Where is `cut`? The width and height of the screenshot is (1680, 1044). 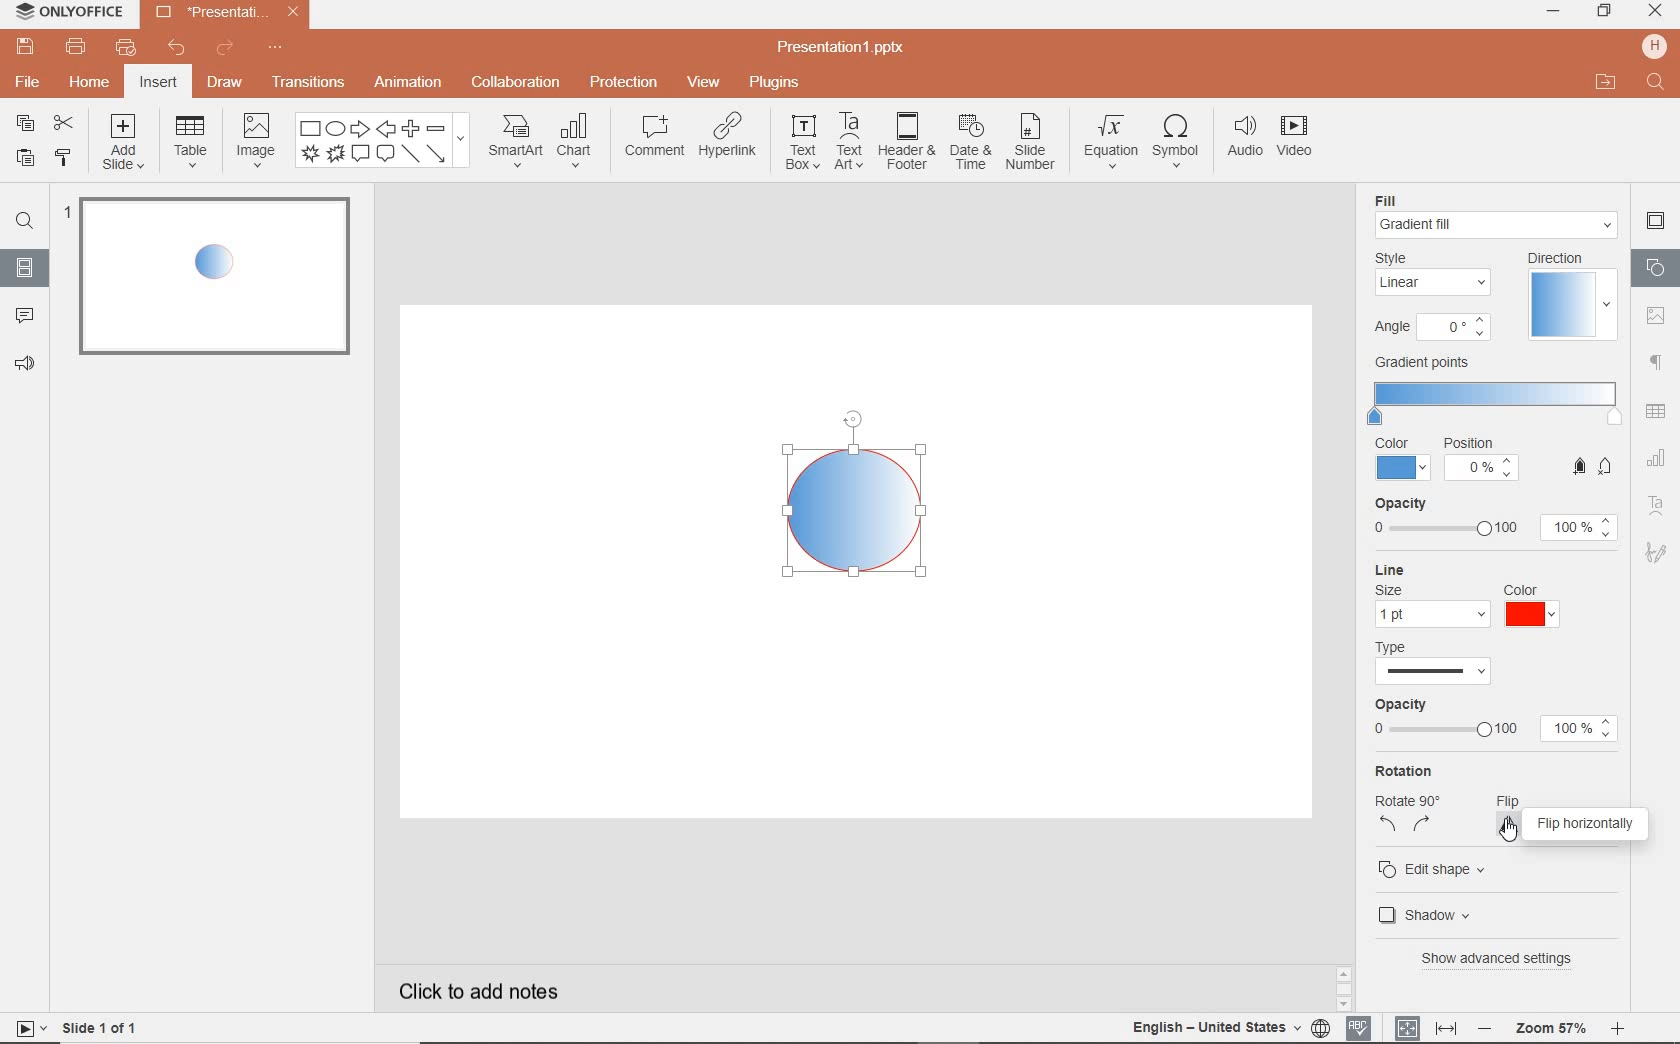 cut is located at coordinates (62, 123).